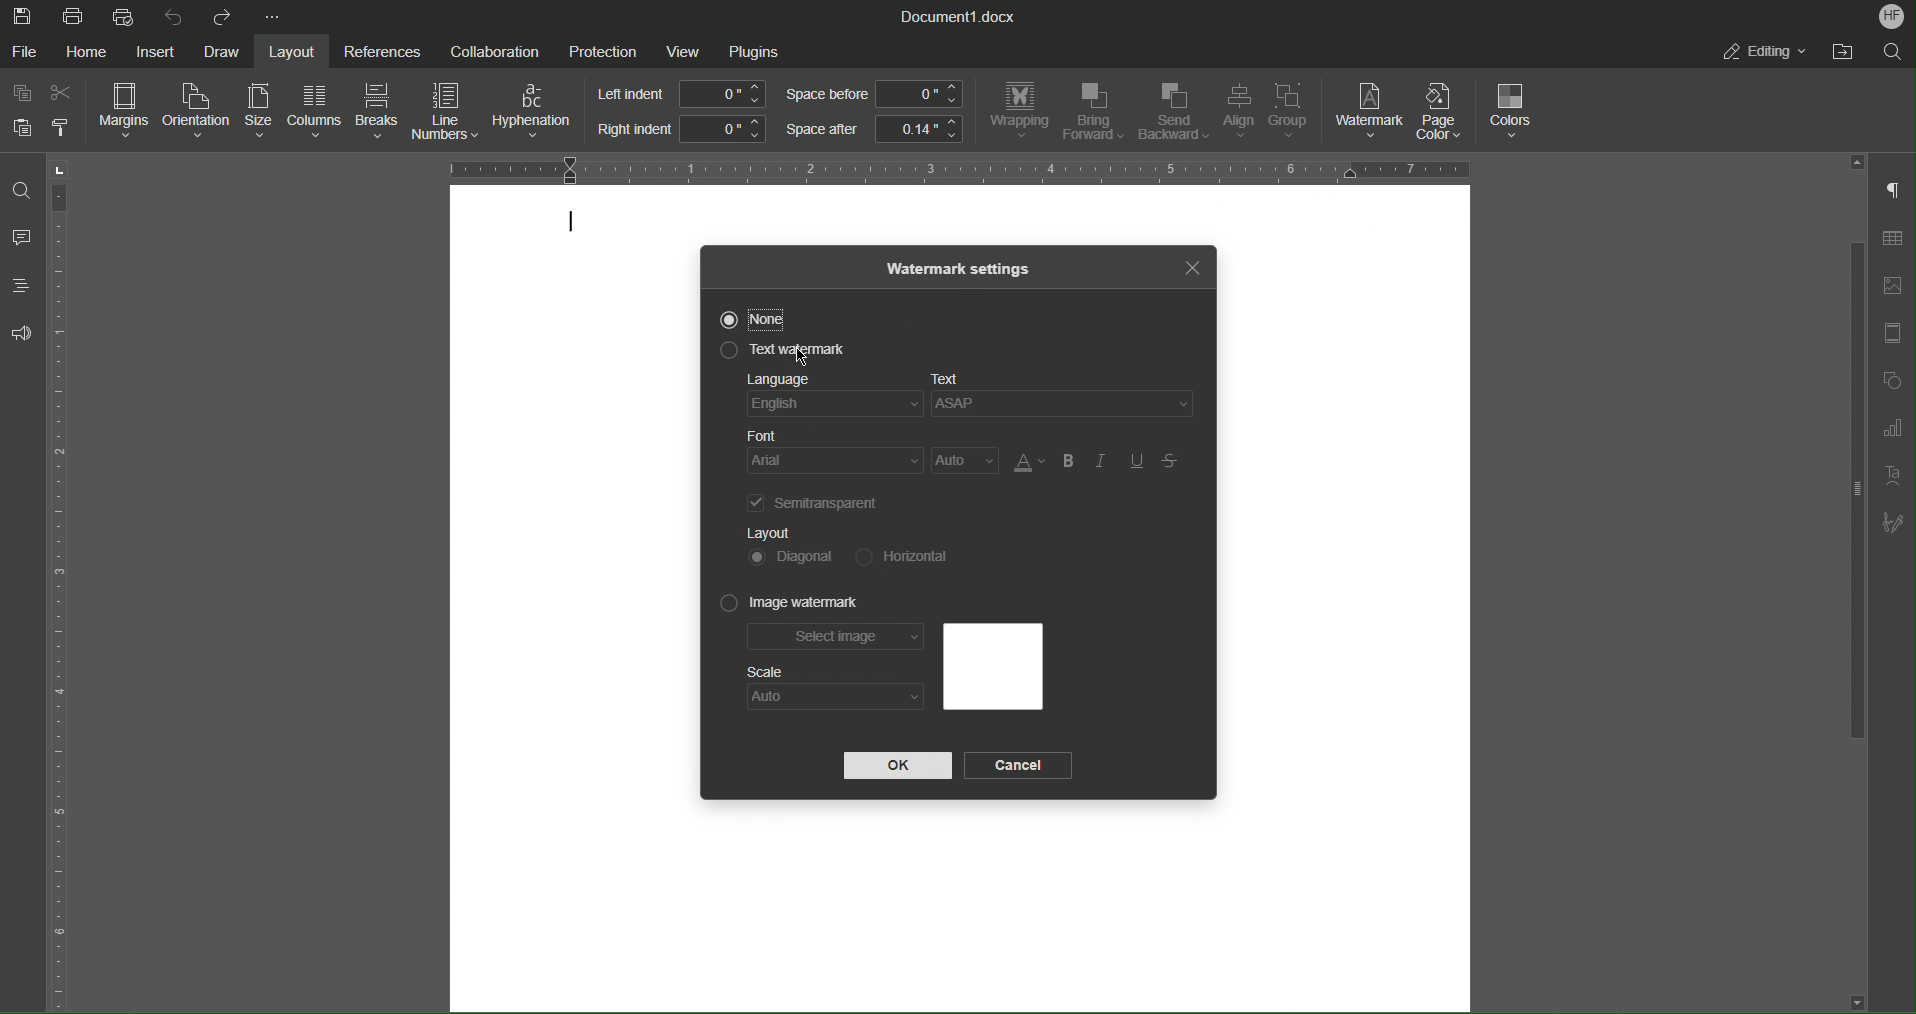 This screenshot has width=1916, height=1014. Describe the element at coordinates (1892, 286) in the screenshot. I see `Insert Image` at that location.